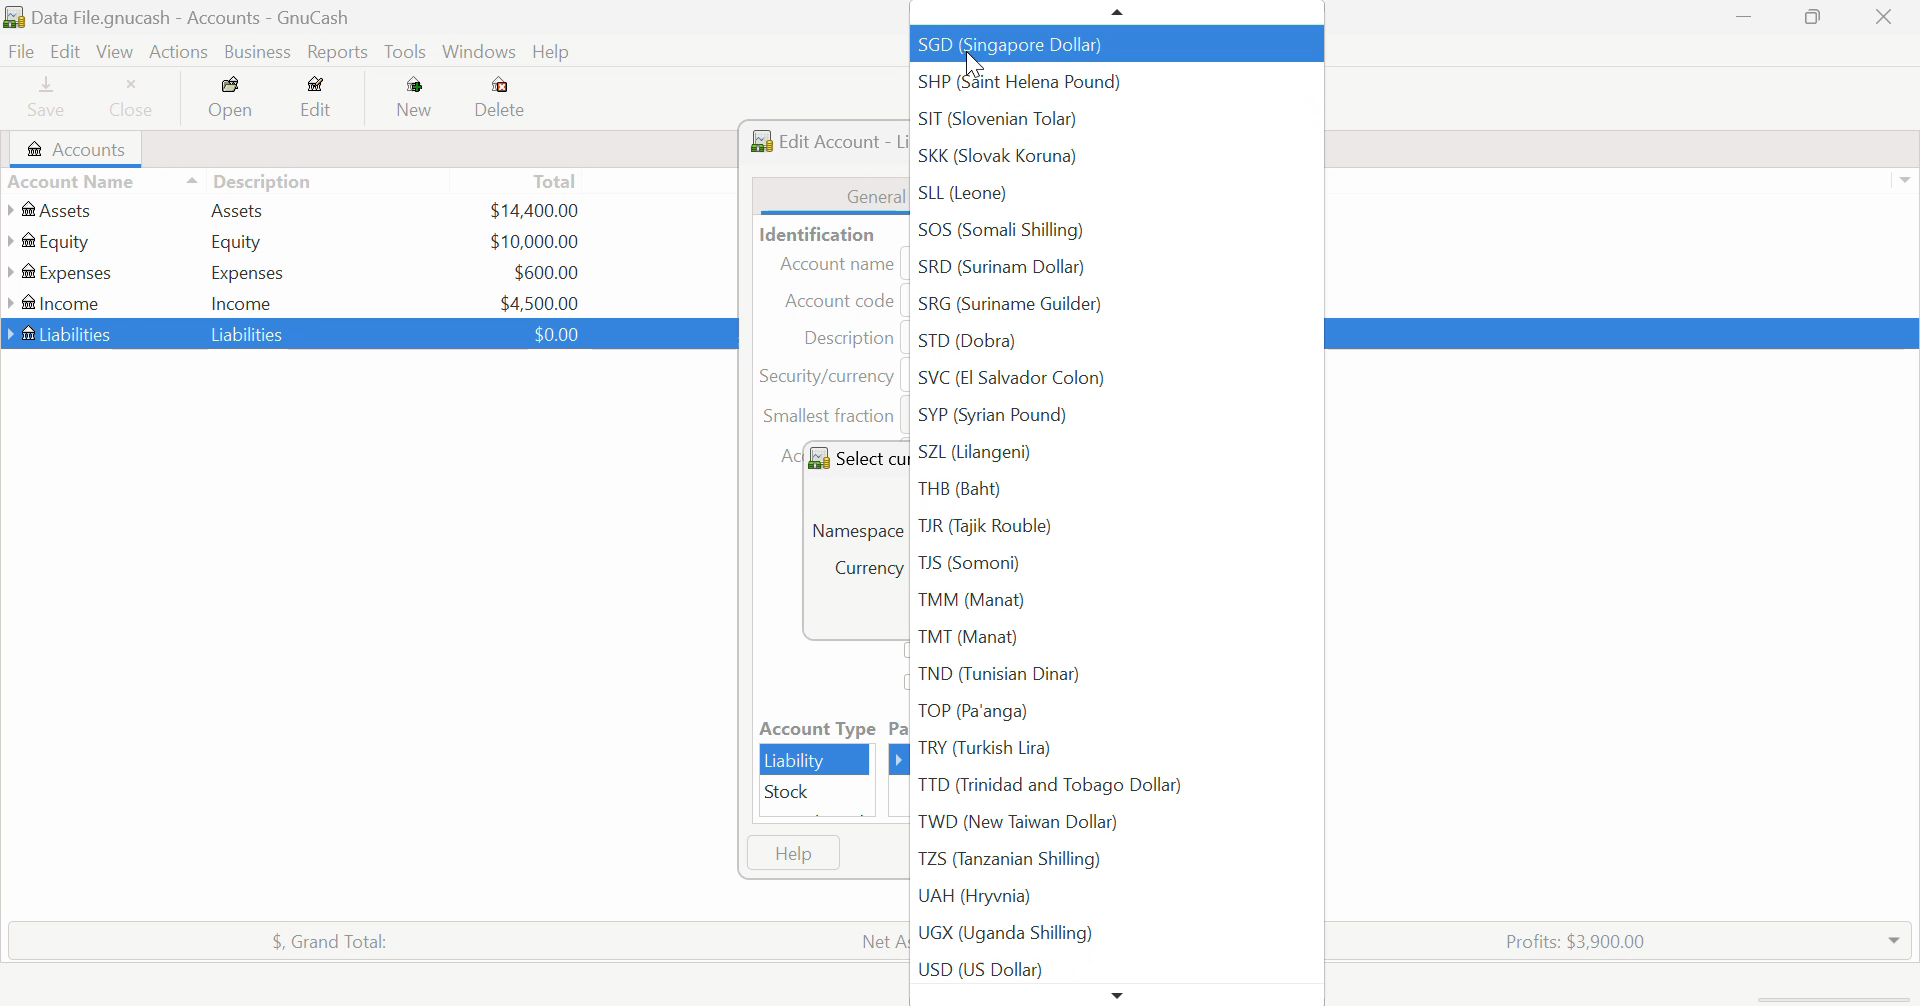 The image size is (1920, 1006). Describe the element at coordinates (1112, 563) in the screenshot. I see `TJS` at that location.